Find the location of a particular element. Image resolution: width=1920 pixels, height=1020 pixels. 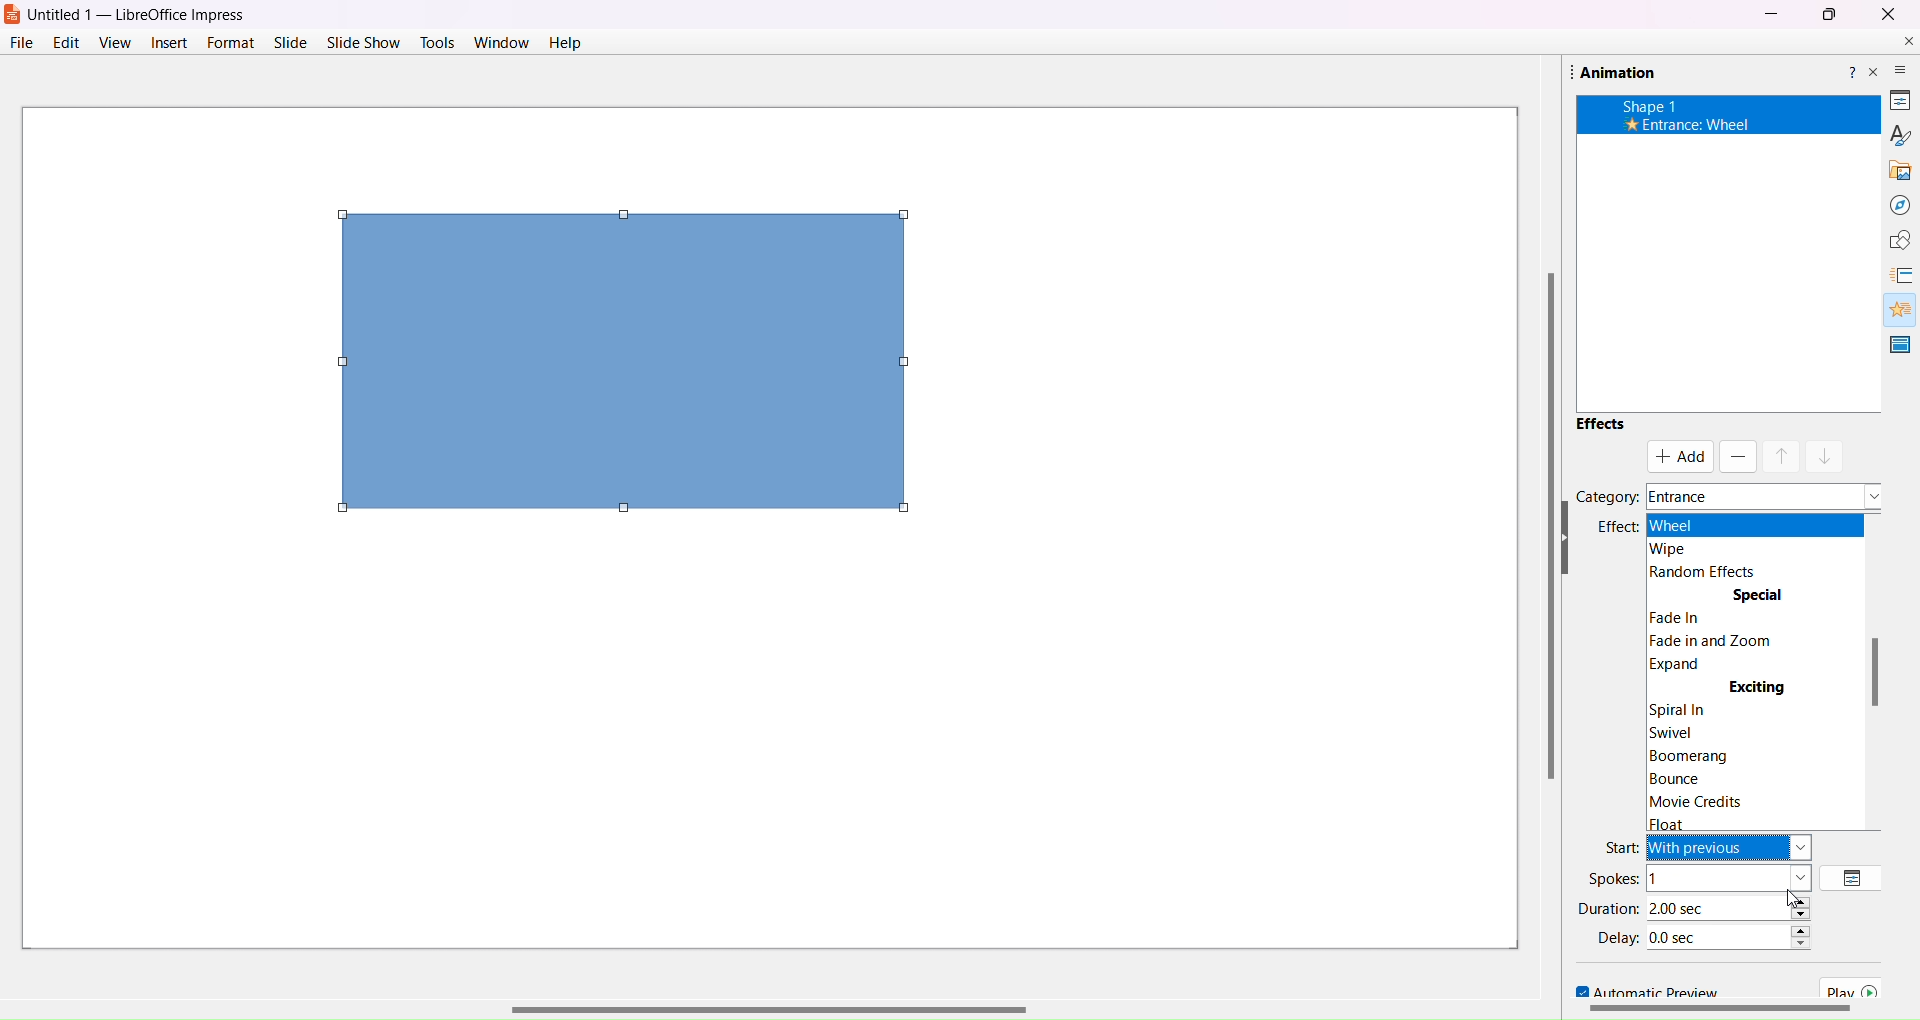

LY Untitled 1 — LibreOffice Impress. is located at coordinates (152, 12).